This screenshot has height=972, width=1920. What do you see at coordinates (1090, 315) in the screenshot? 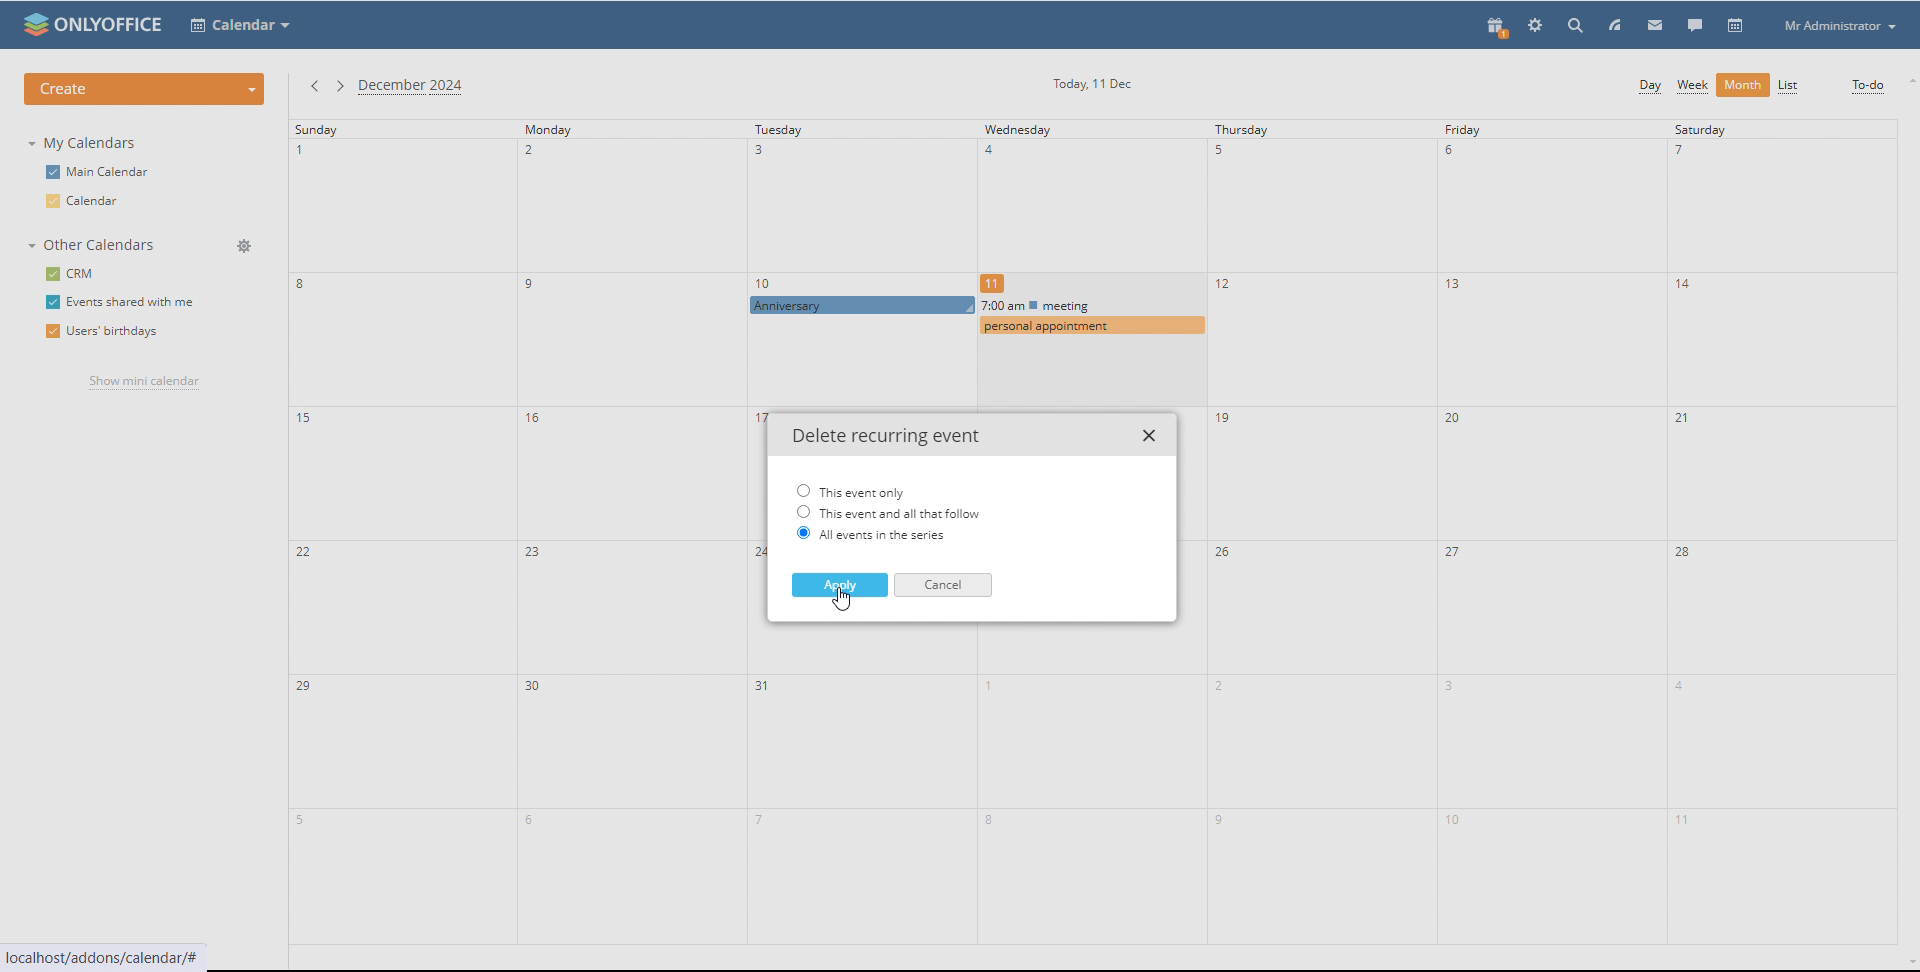
I see `other events` at bounding box center [1090, 315].